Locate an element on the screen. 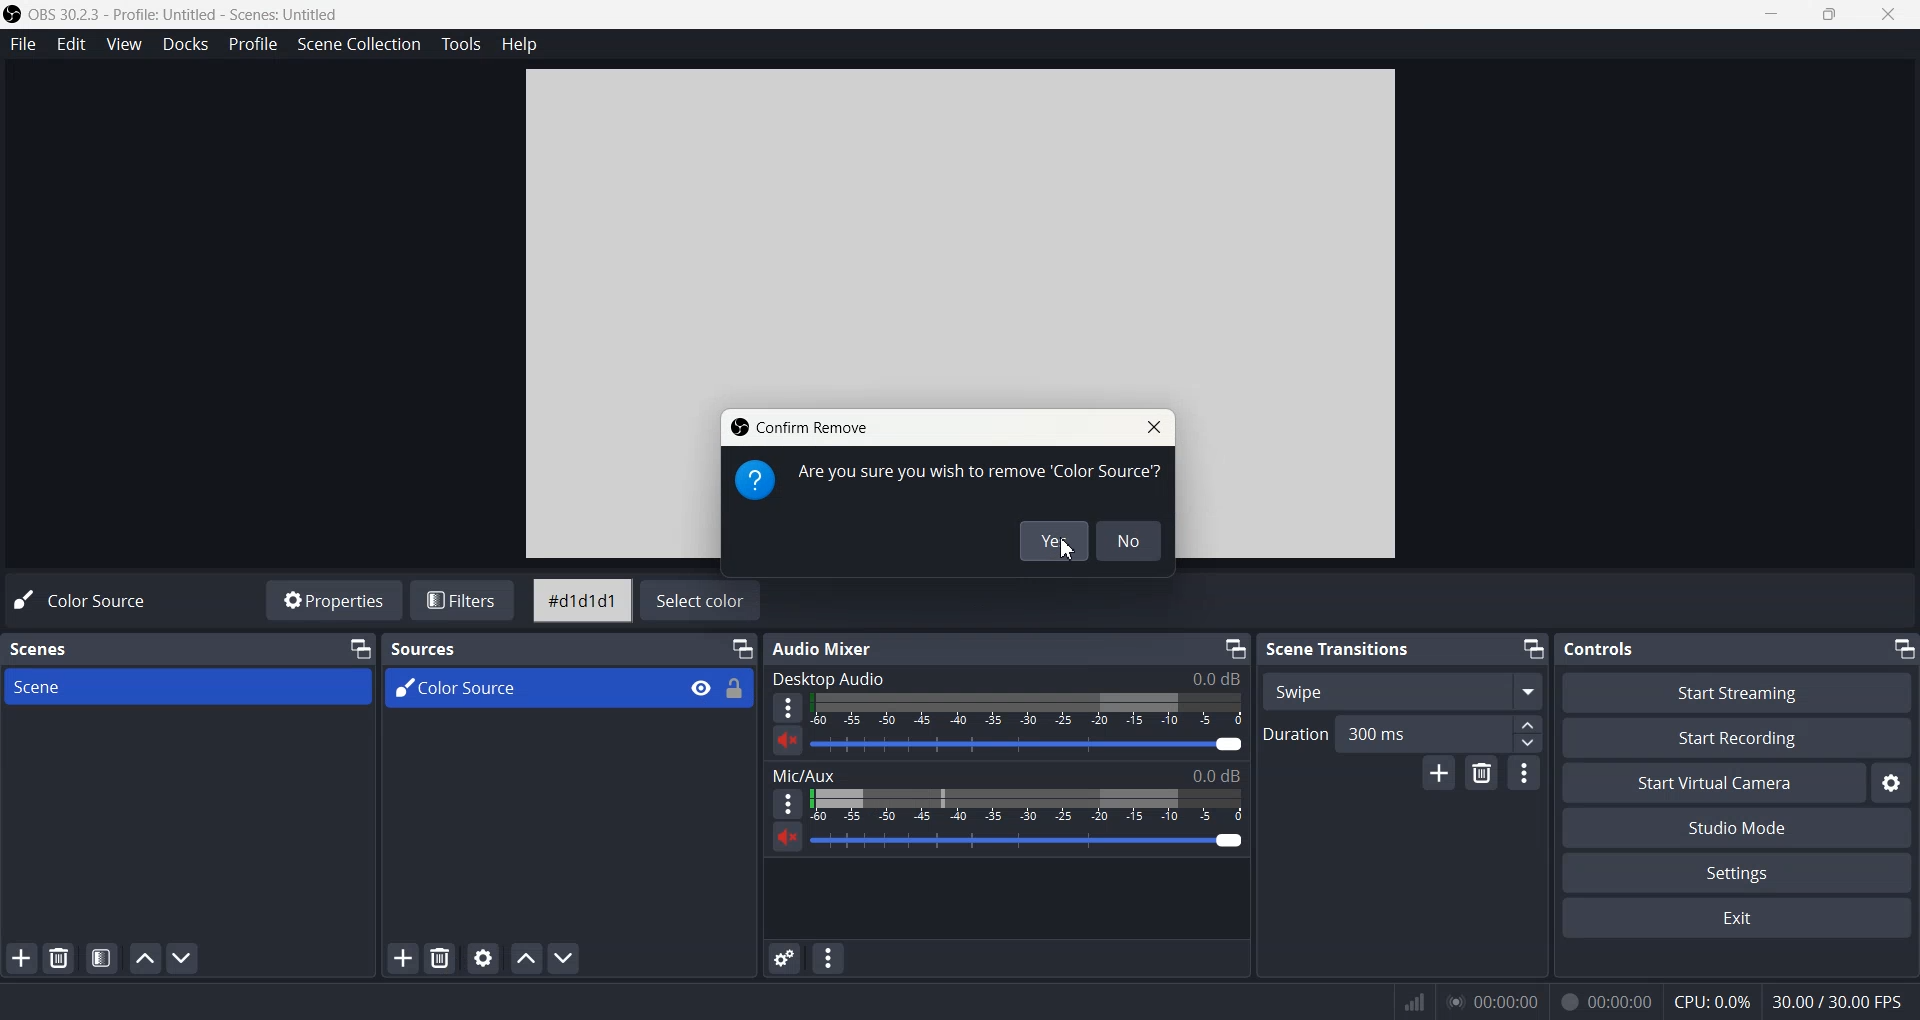 This screenshot has width=1920, height=1020. Audio mixer menu is located at coordinates (828, 958).